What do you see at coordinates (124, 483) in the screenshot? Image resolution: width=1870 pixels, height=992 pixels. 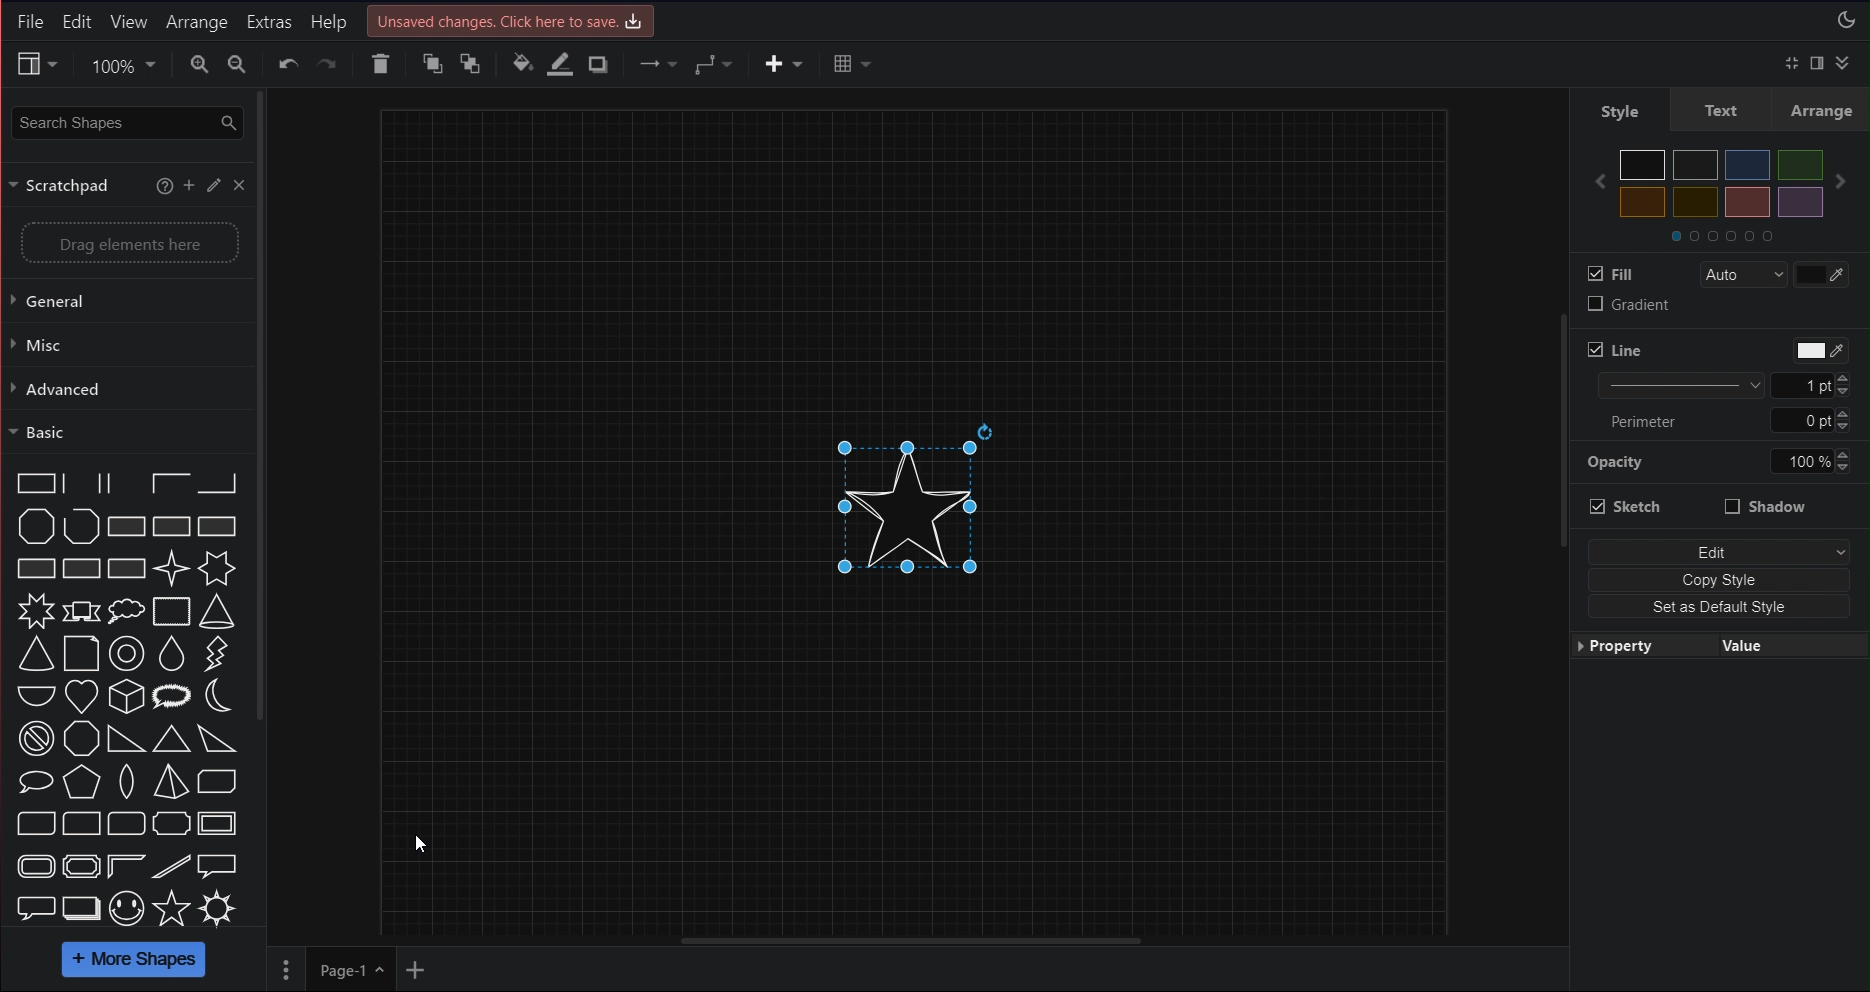 I see `partial rectangle` at bounding box center [124, 483].